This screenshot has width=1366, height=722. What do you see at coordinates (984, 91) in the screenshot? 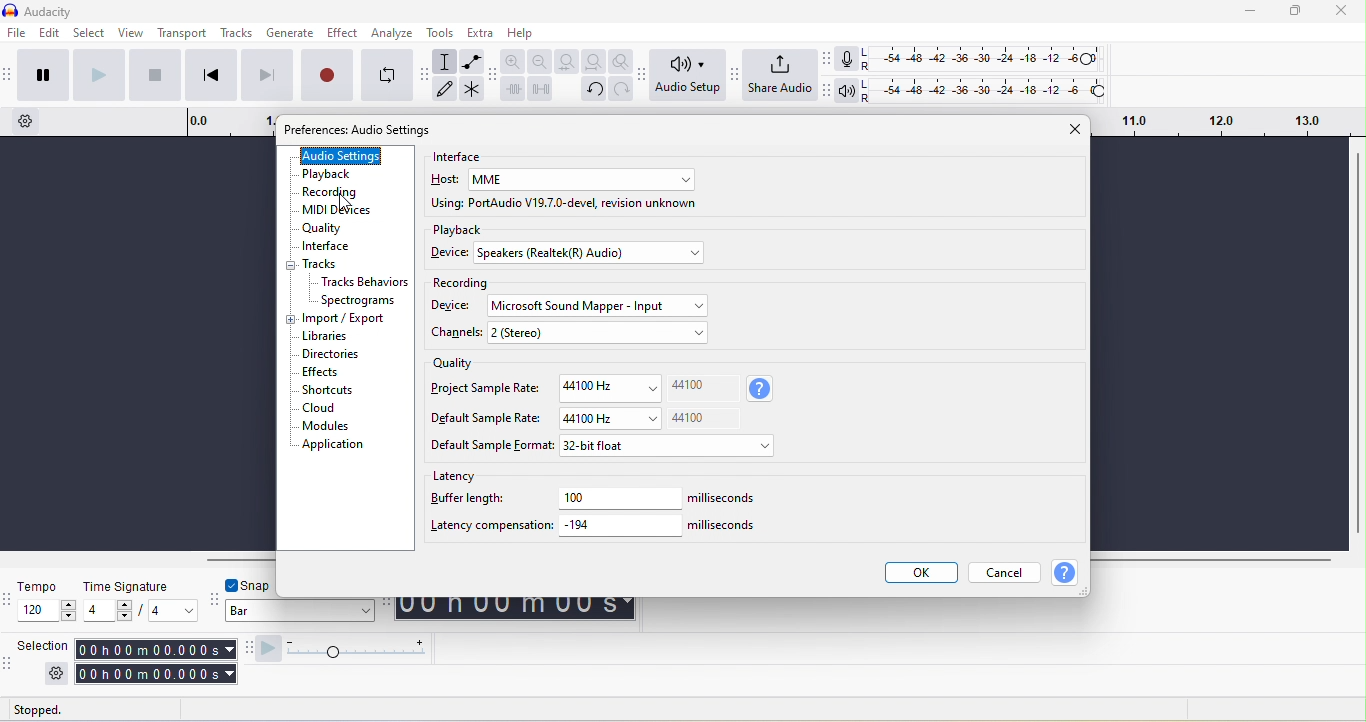
I see `playback level` at bounding box center [984, 91].